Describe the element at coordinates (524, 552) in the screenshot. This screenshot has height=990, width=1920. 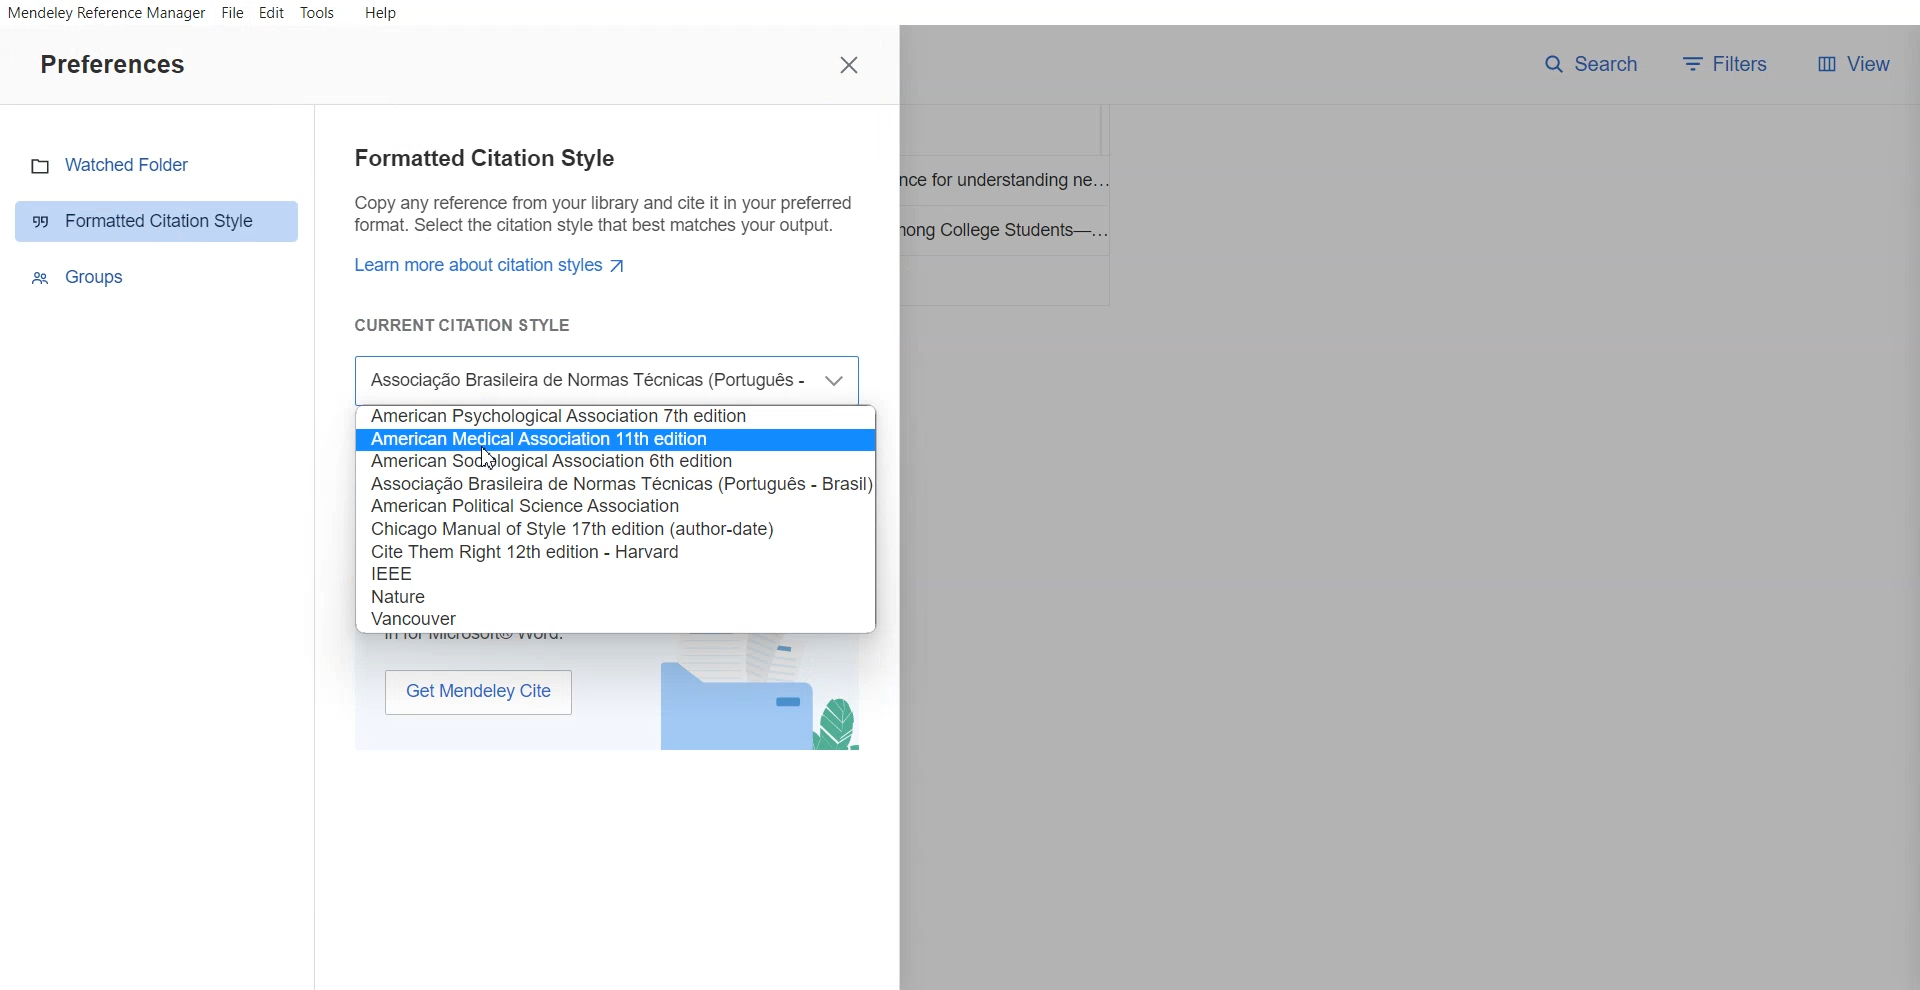
I see `Citation` at that location.